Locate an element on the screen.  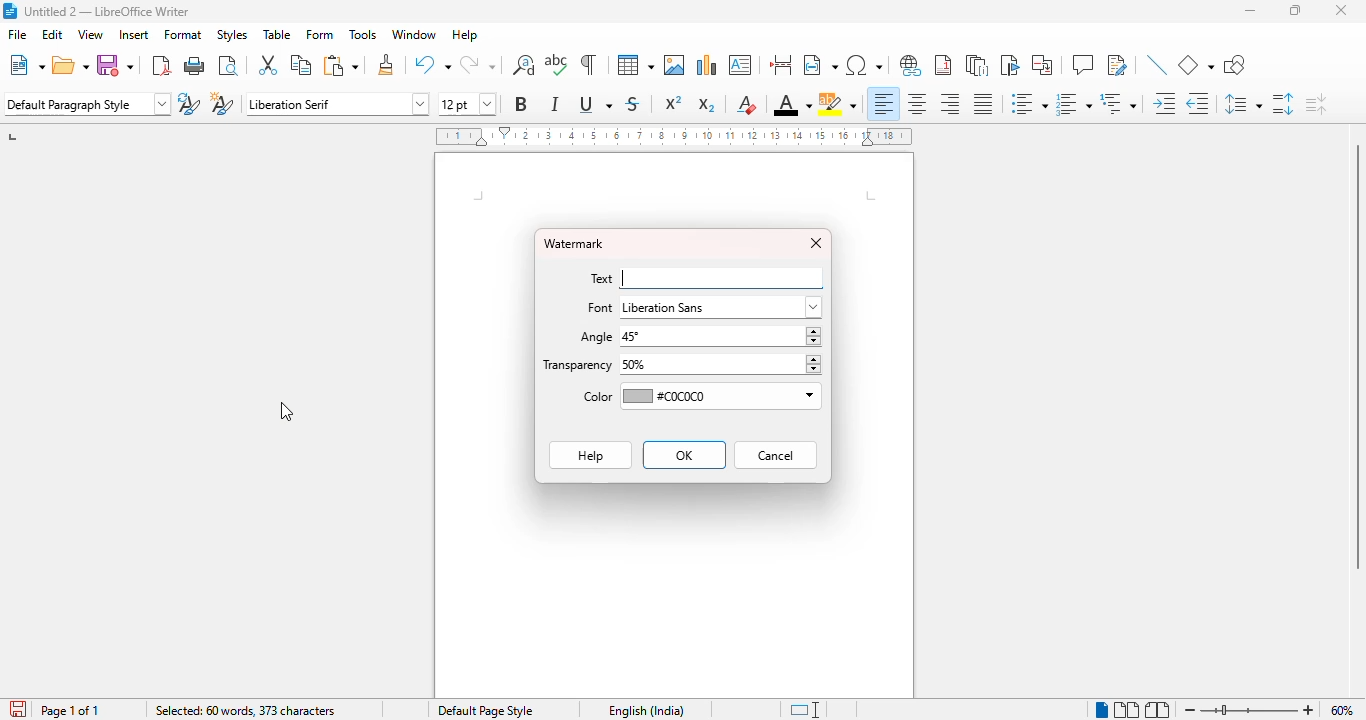
Transparency is located at coordinates (577, 369).